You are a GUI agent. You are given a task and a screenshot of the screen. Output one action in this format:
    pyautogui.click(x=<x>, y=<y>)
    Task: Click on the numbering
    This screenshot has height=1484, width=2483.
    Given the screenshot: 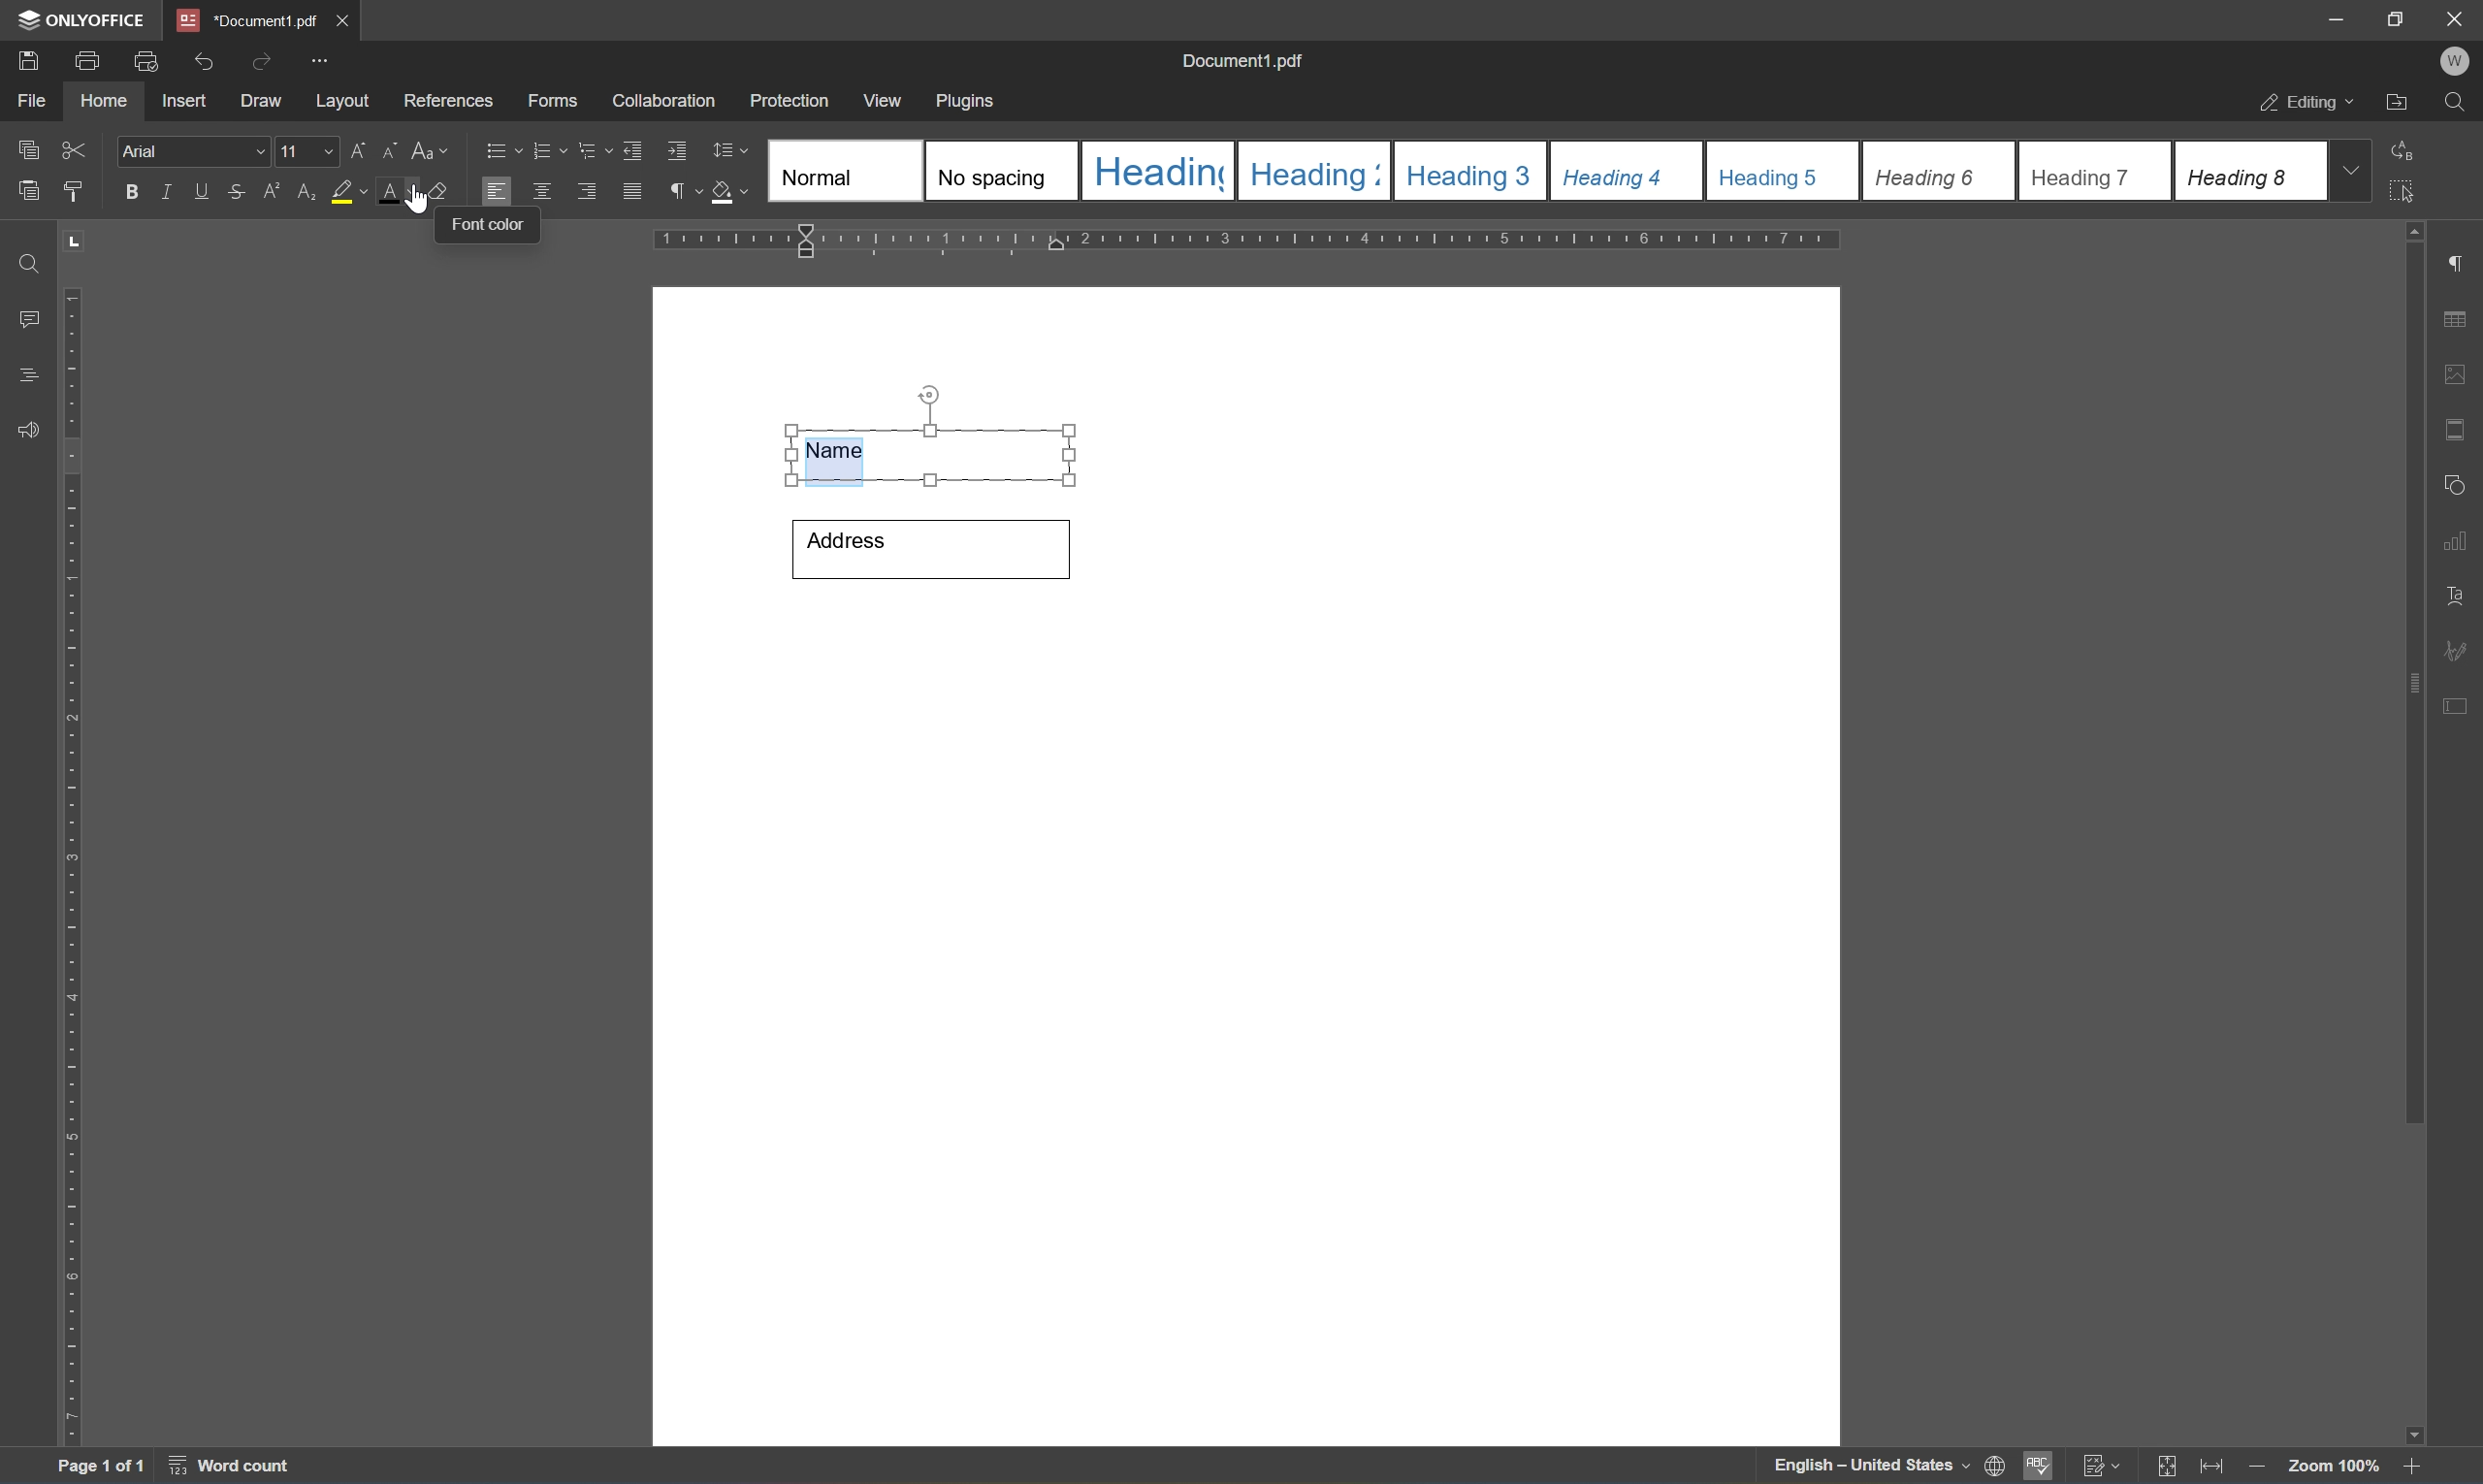 What is the action you would take?
    pyautogui.click(x=550, y=151)
    